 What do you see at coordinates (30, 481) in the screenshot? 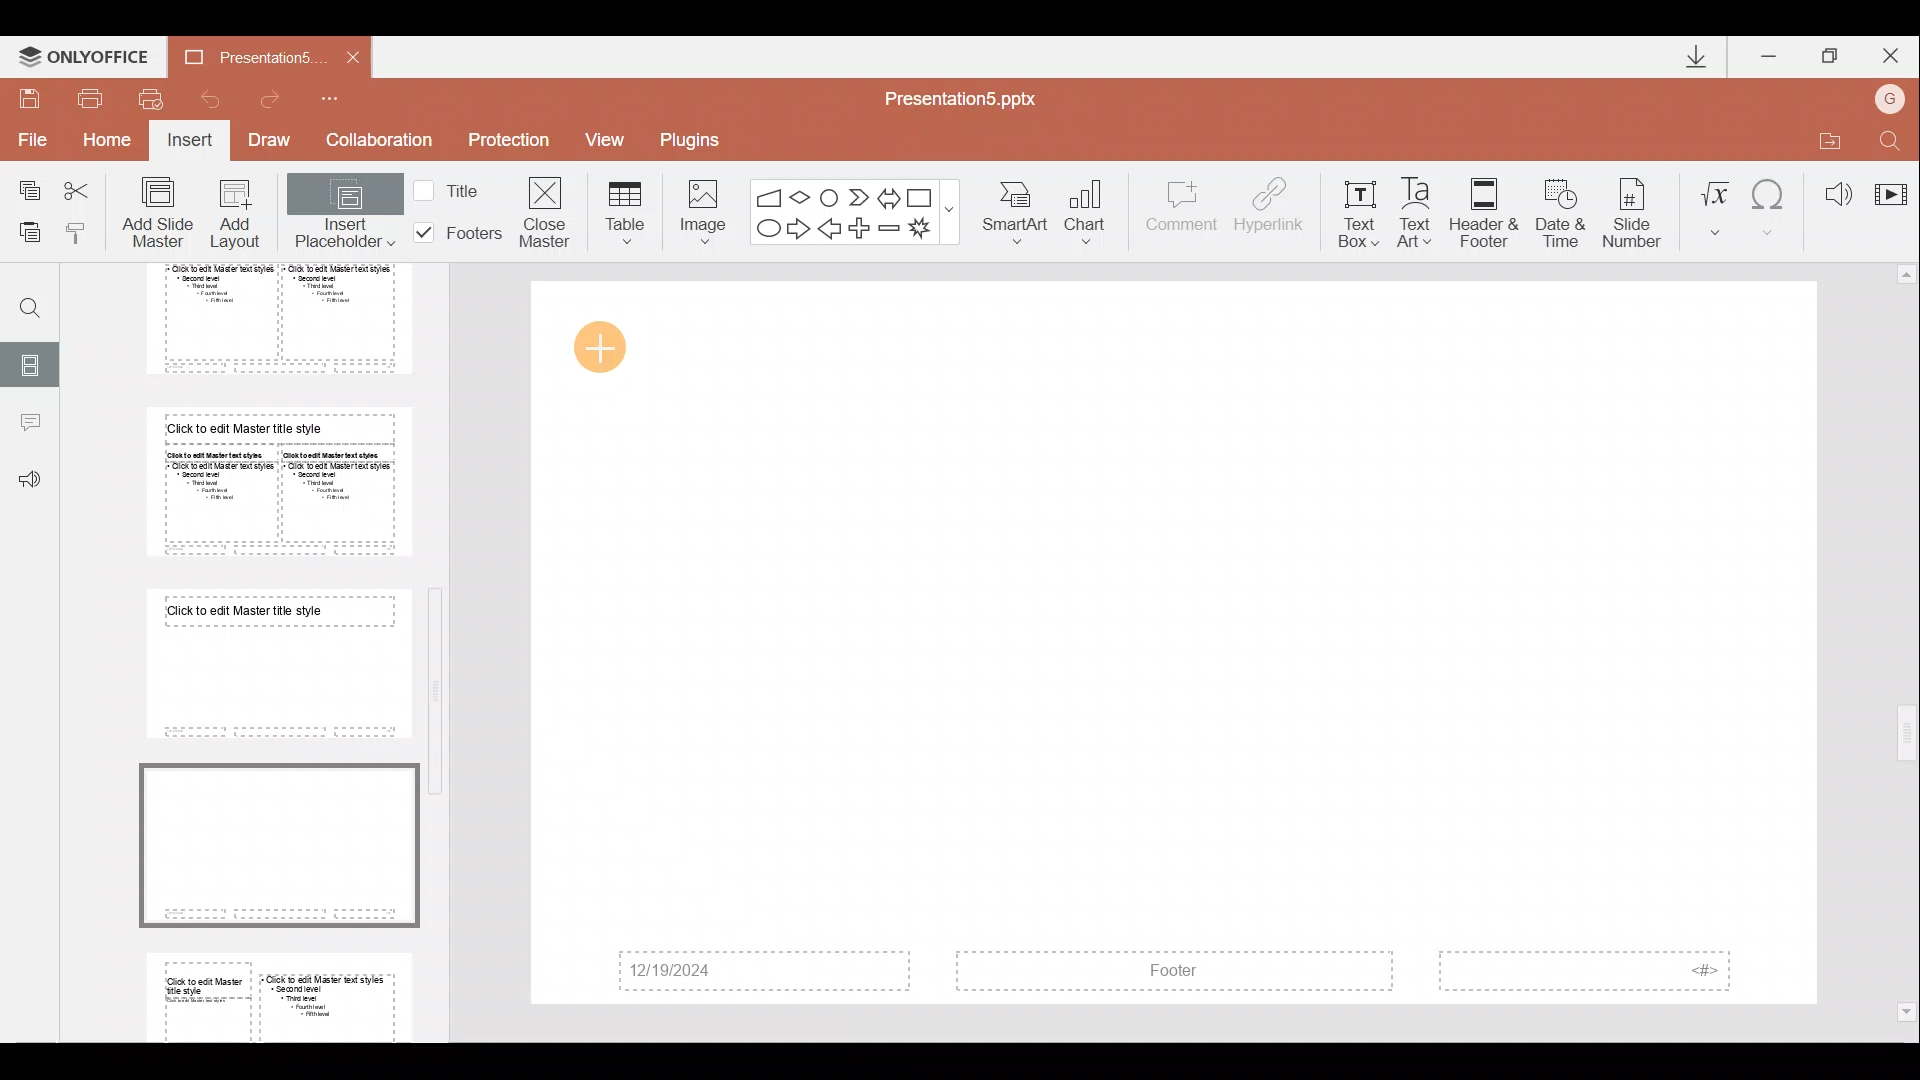
I see `Feedback & support` at bounding box center [30, 481].